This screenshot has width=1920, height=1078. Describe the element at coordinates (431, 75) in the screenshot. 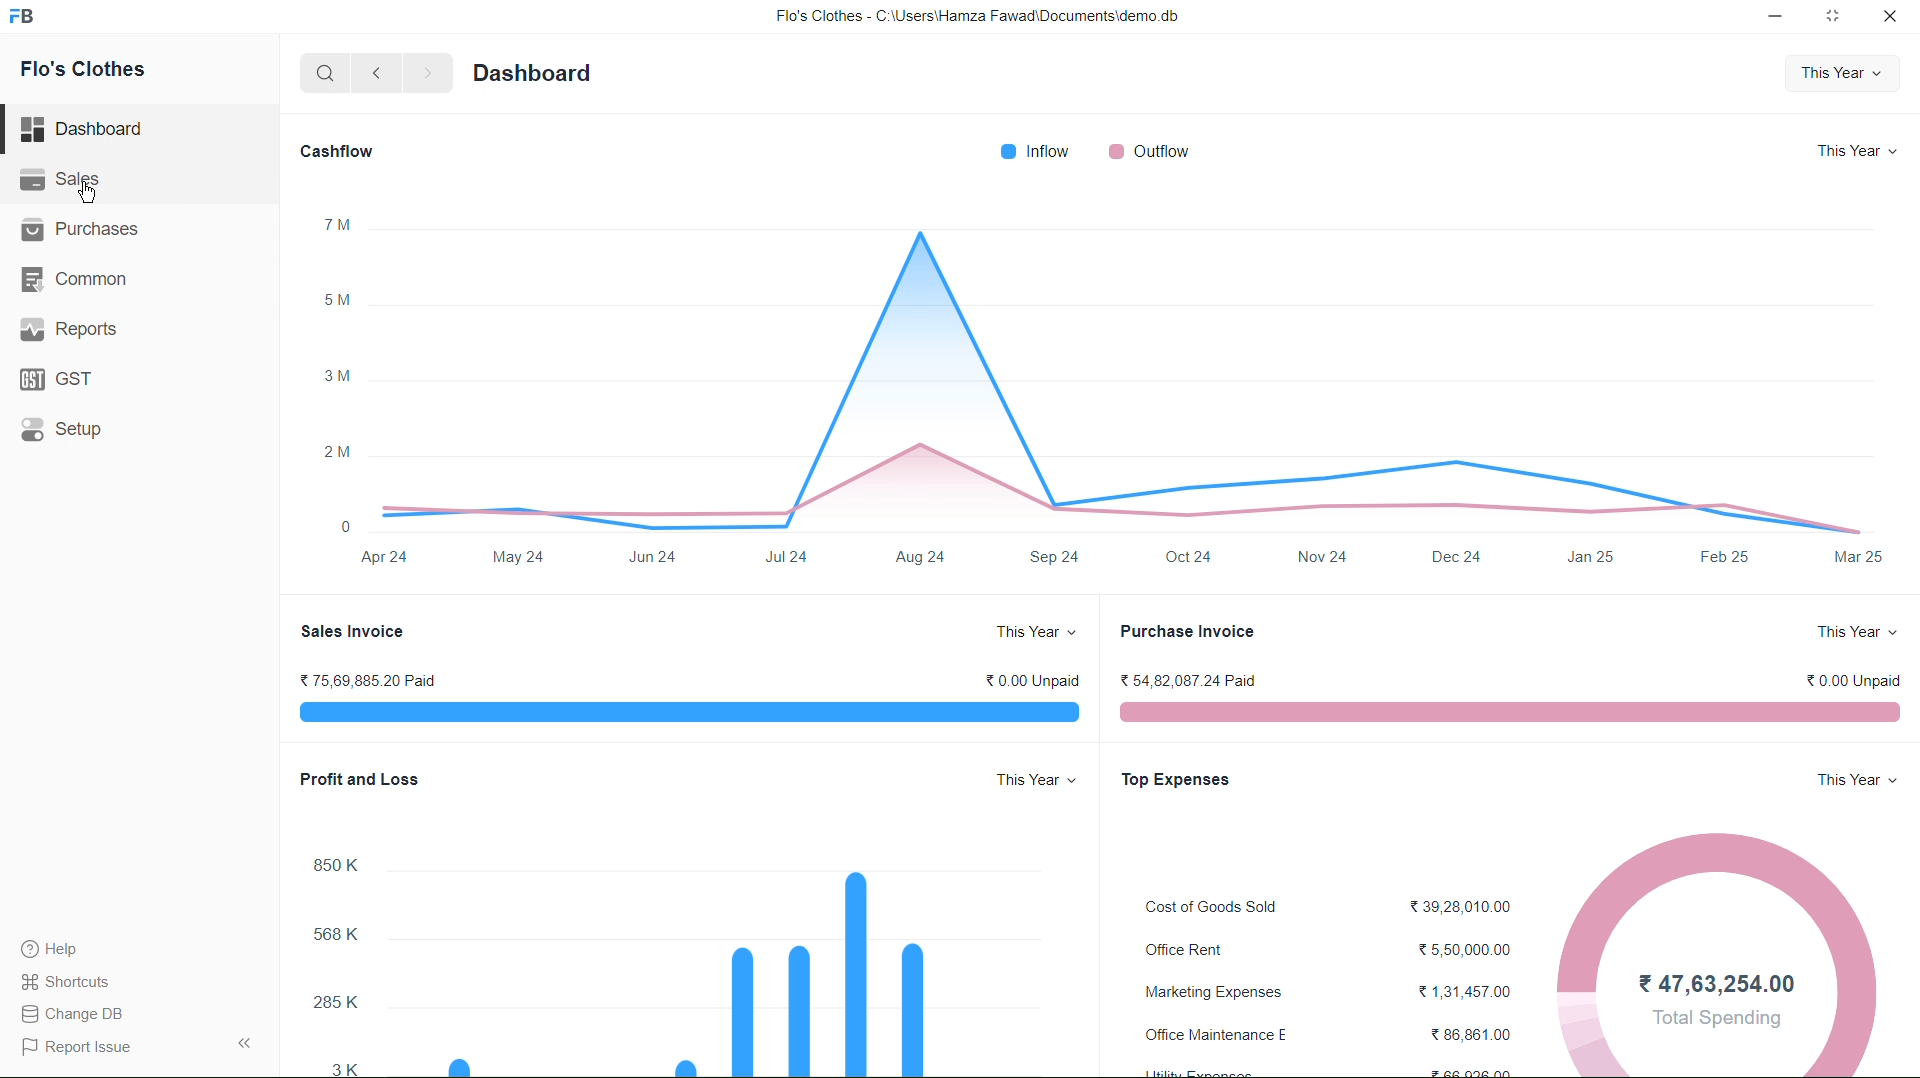

I see `next` at that location.